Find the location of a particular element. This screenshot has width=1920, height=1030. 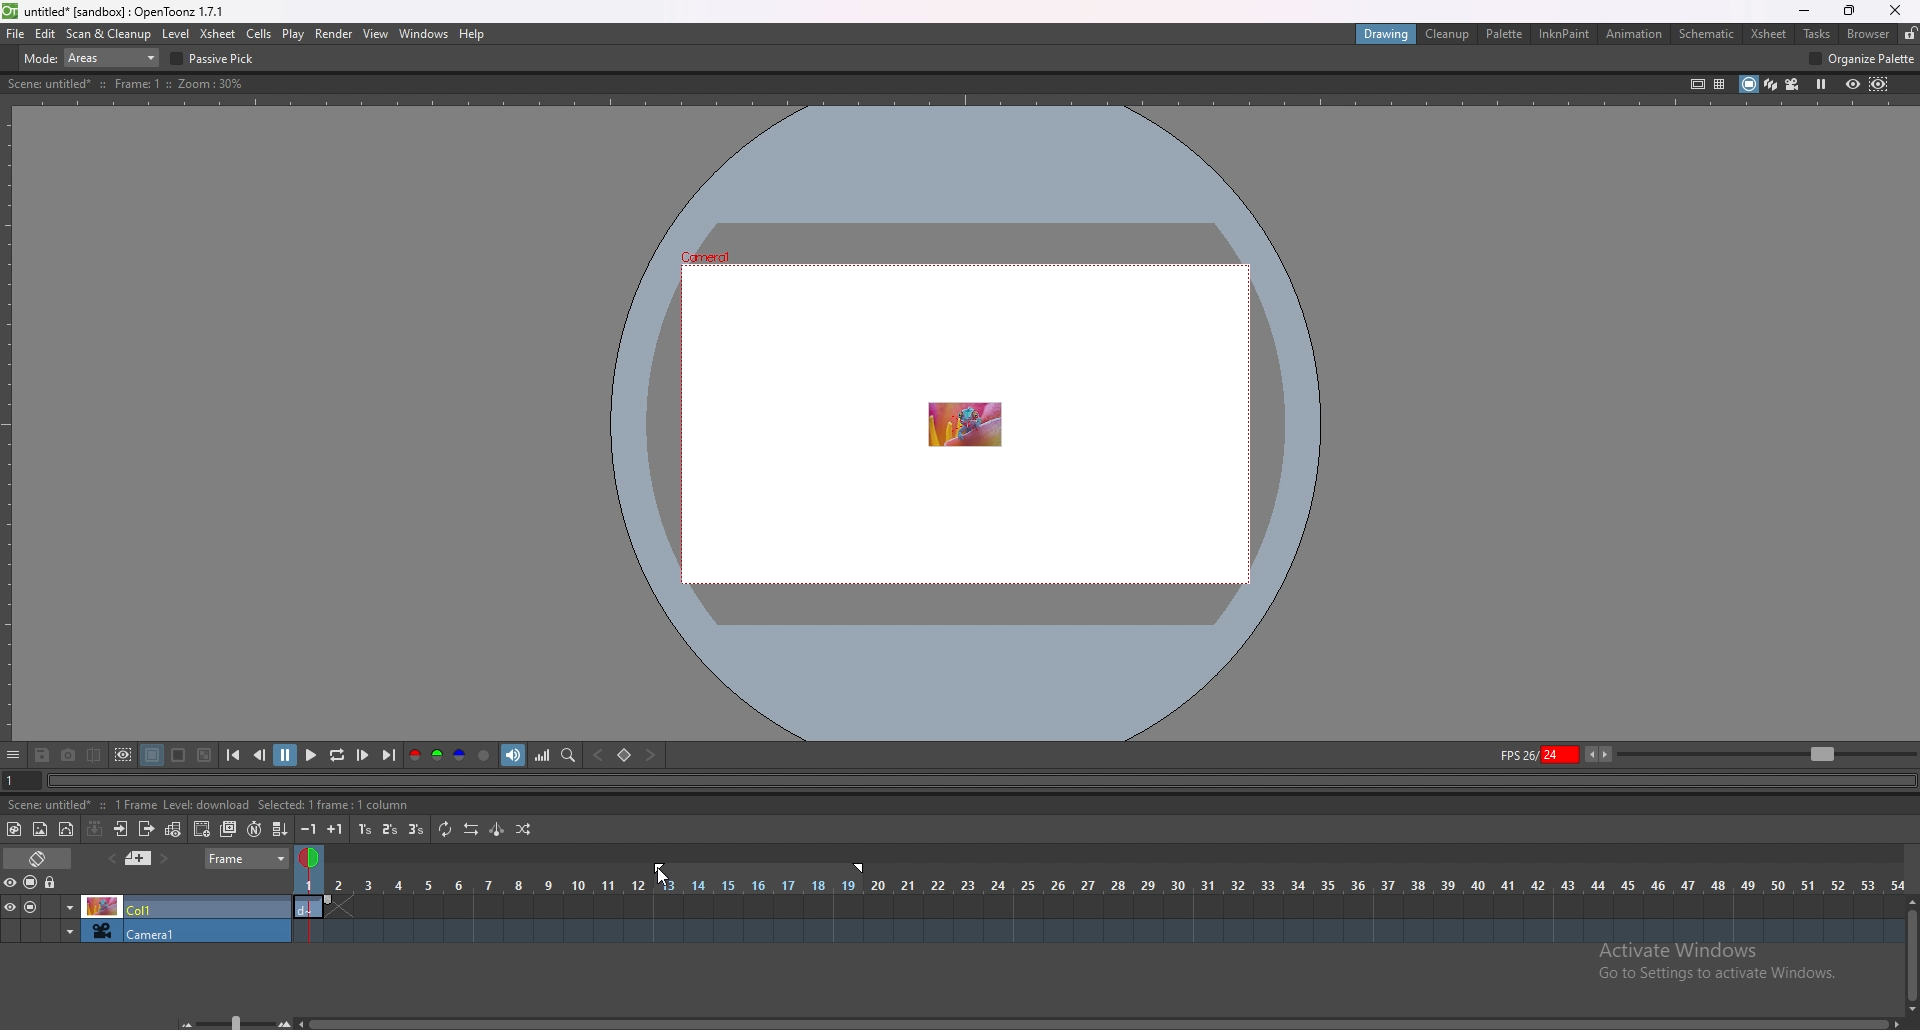

reverse is located at coordinates (472, 829).